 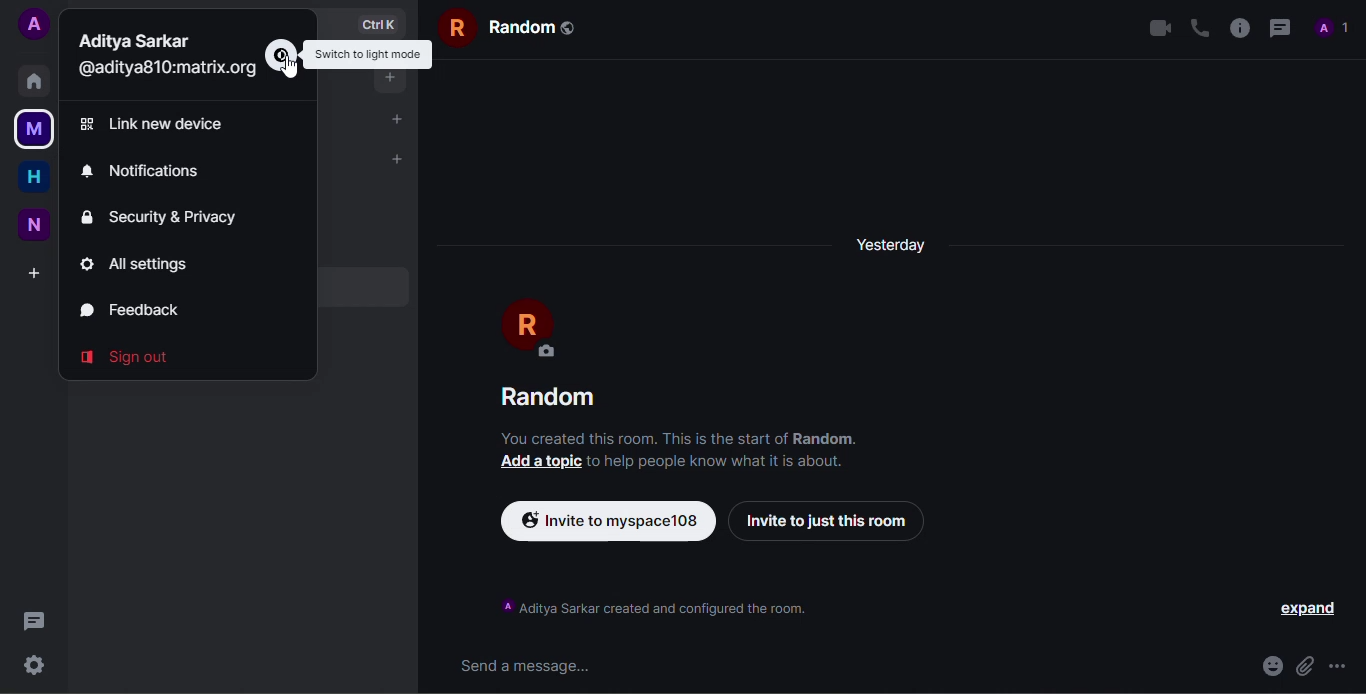 I want to click on emoji, so click(x=1270, y=666).